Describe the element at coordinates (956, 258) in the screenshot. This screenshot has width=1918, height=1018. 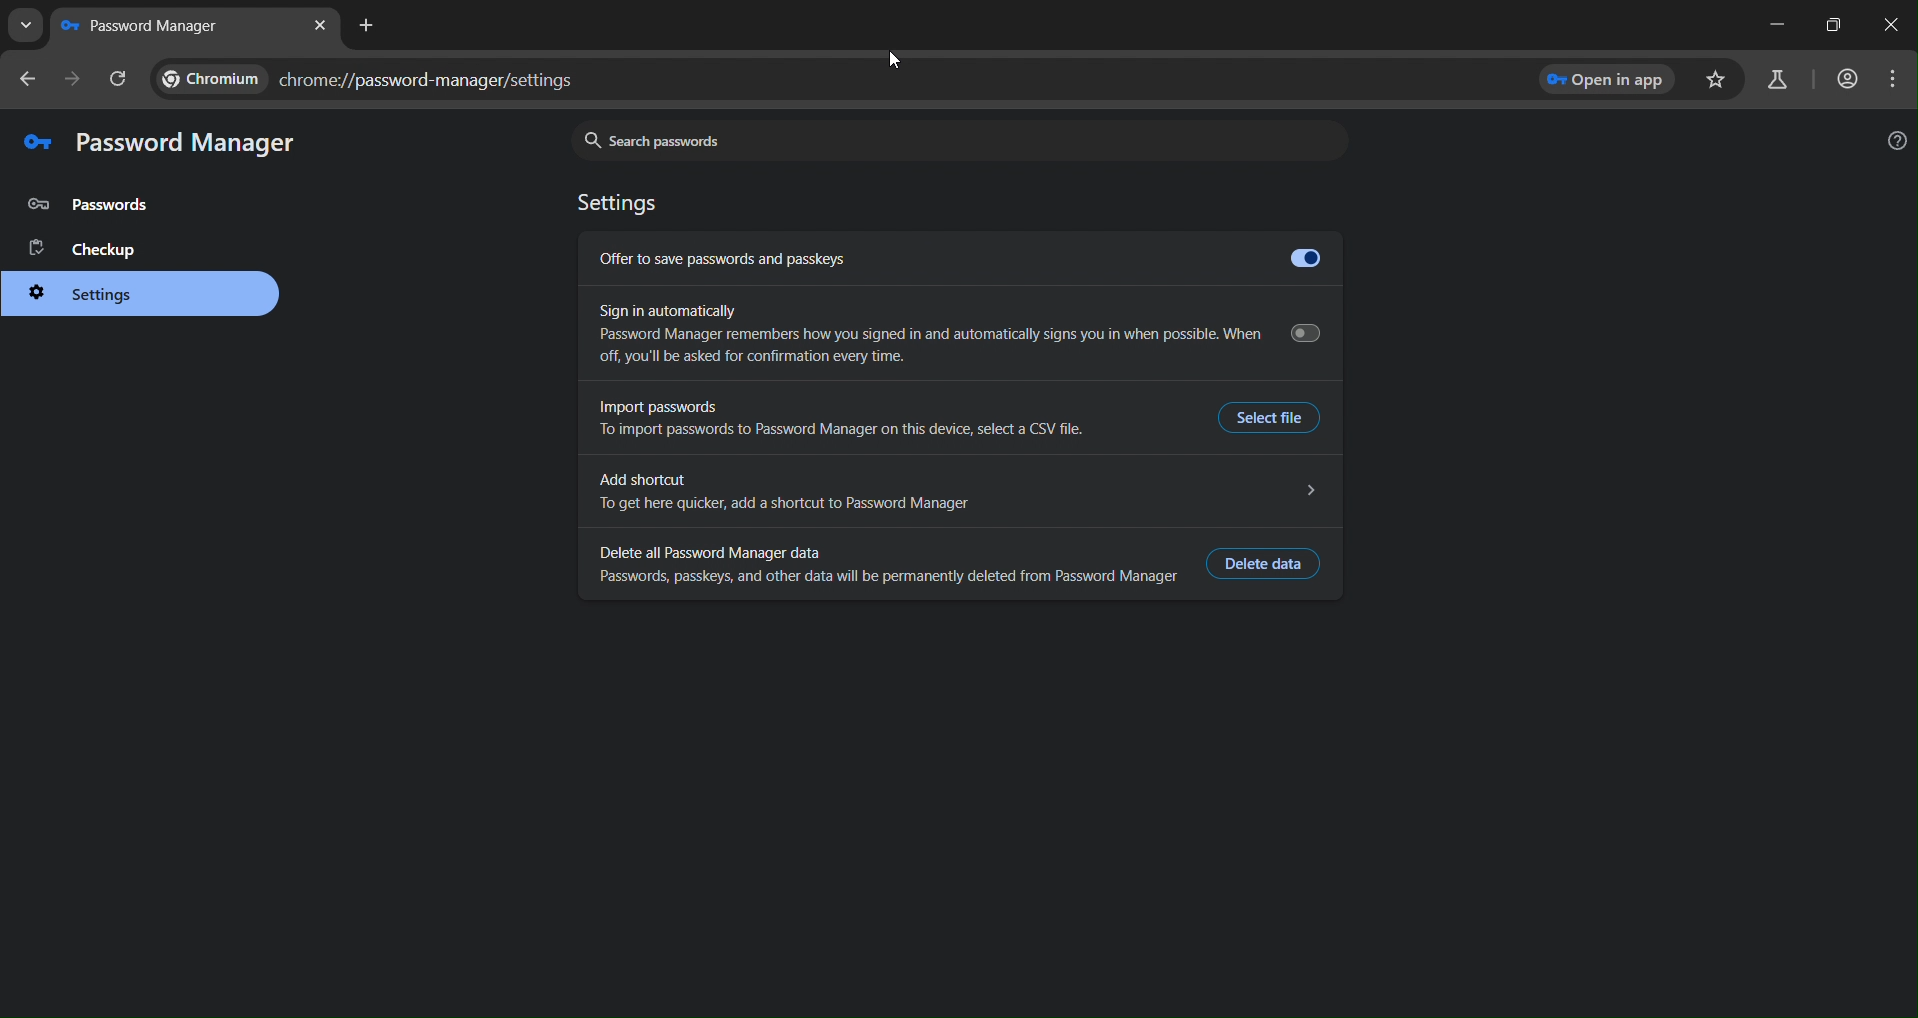
I see `offer to save passwords and passkeys` at that location.